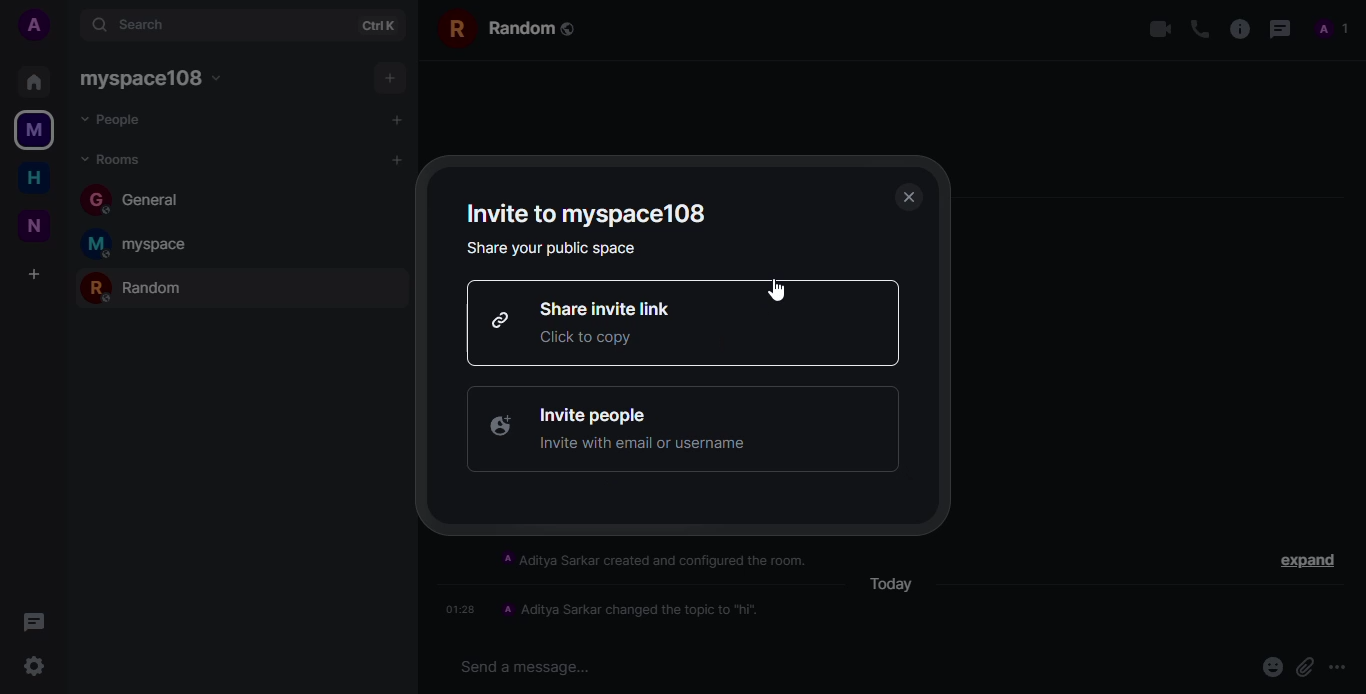 This screenshot has height=694, width=1366. I want to click on attach, so click(1305, 666).